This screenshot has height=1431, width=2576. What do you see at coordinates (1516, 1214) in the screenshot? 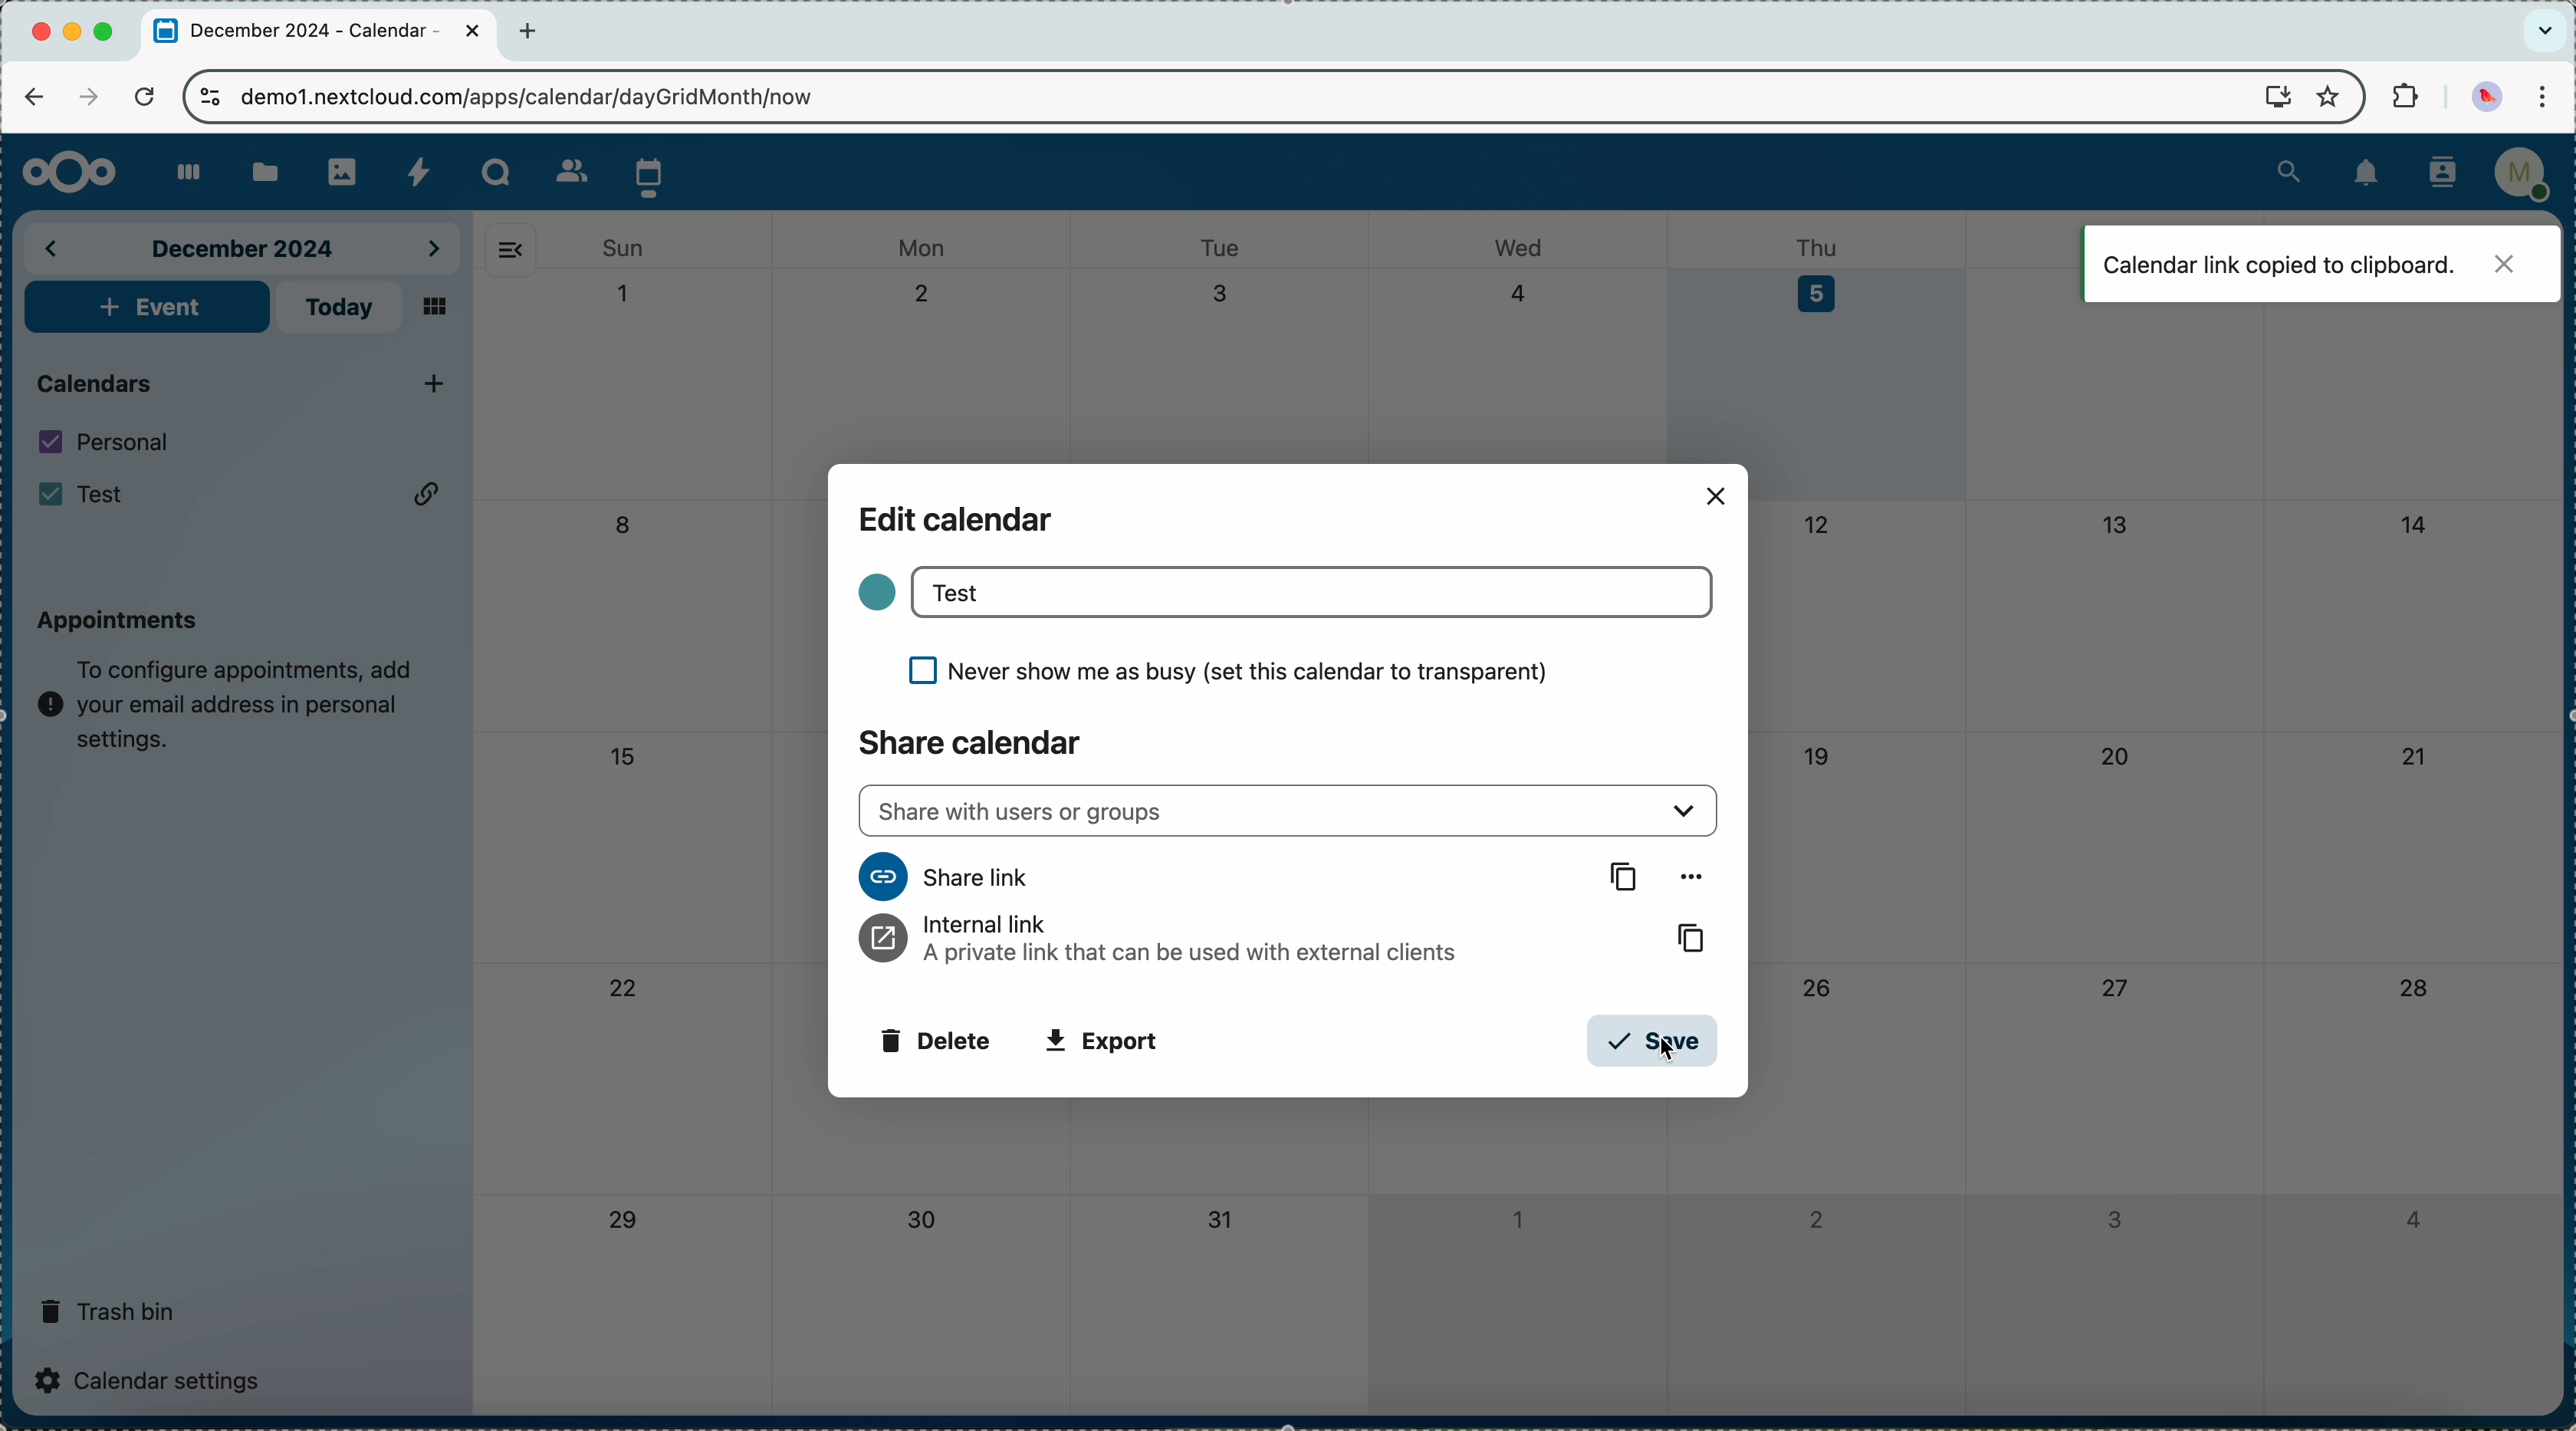
I see `1` at bounding box center [1516, 1214].